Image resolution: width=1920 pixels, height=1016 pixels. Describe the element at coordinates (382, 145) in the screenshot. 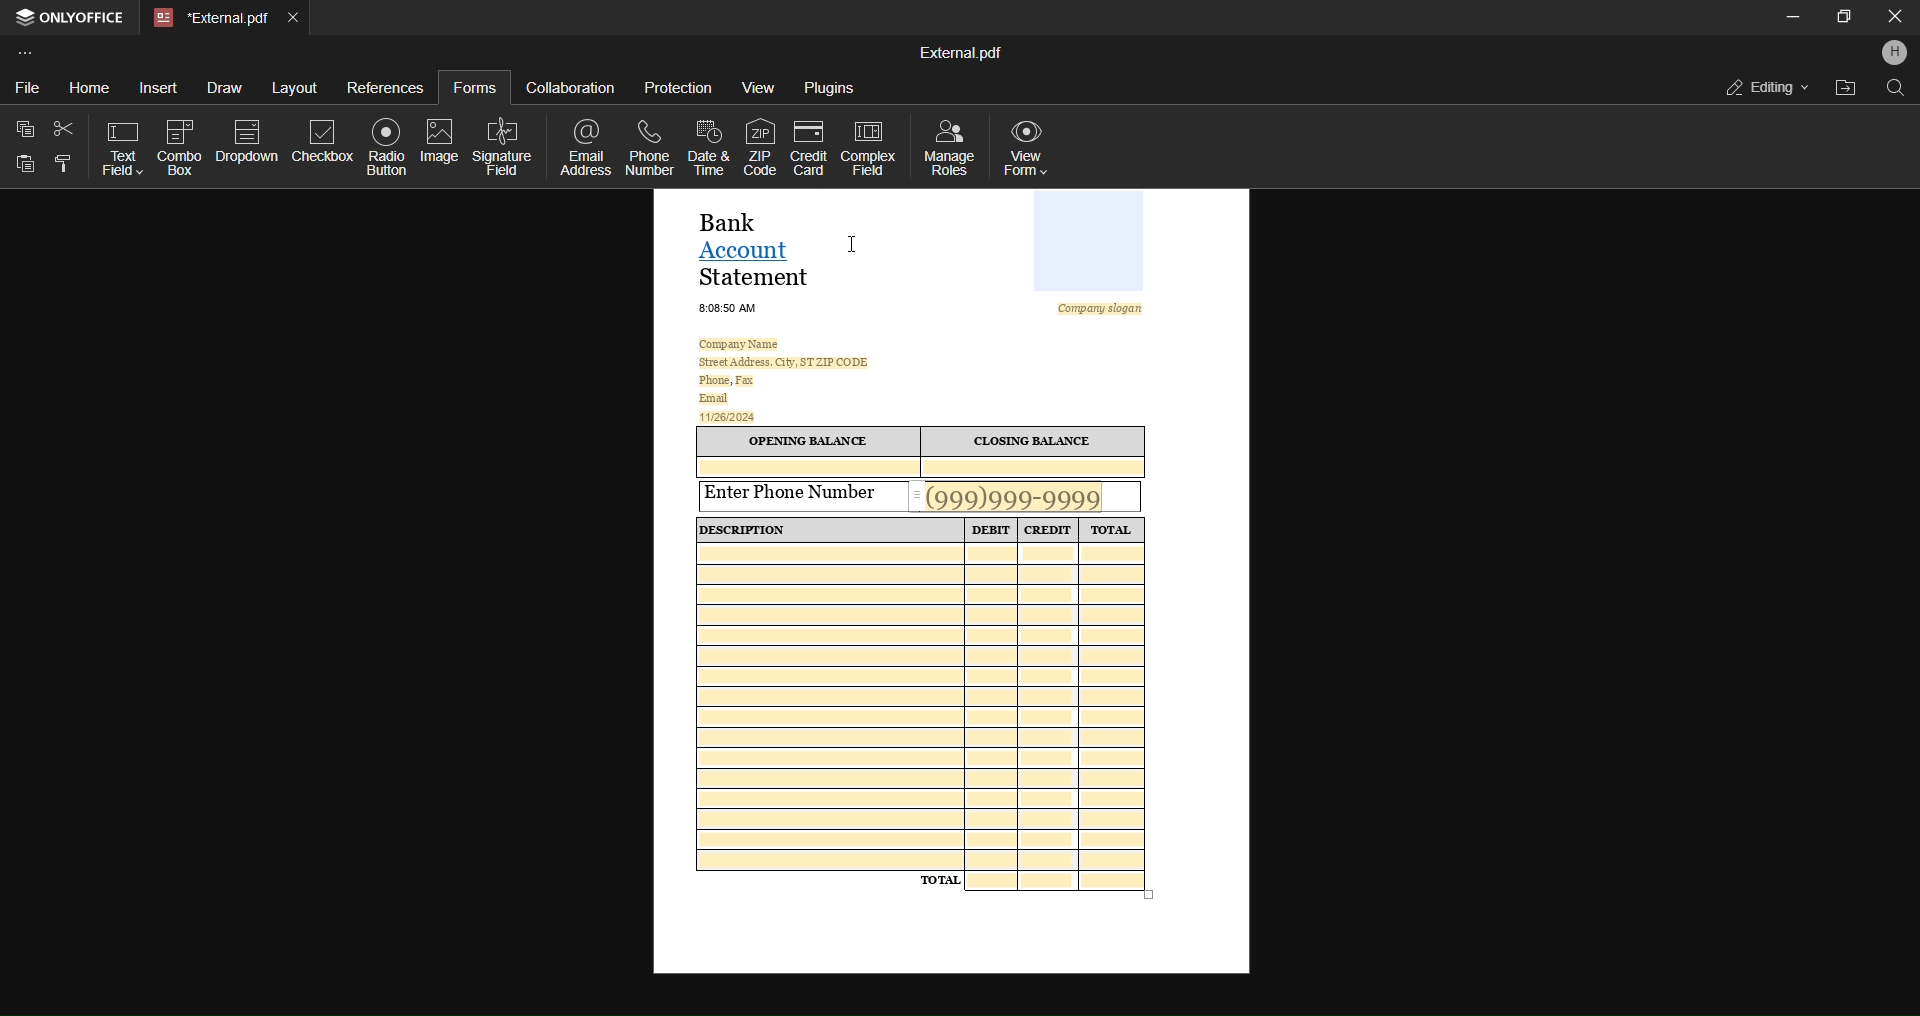

I see `radio button` at that location.